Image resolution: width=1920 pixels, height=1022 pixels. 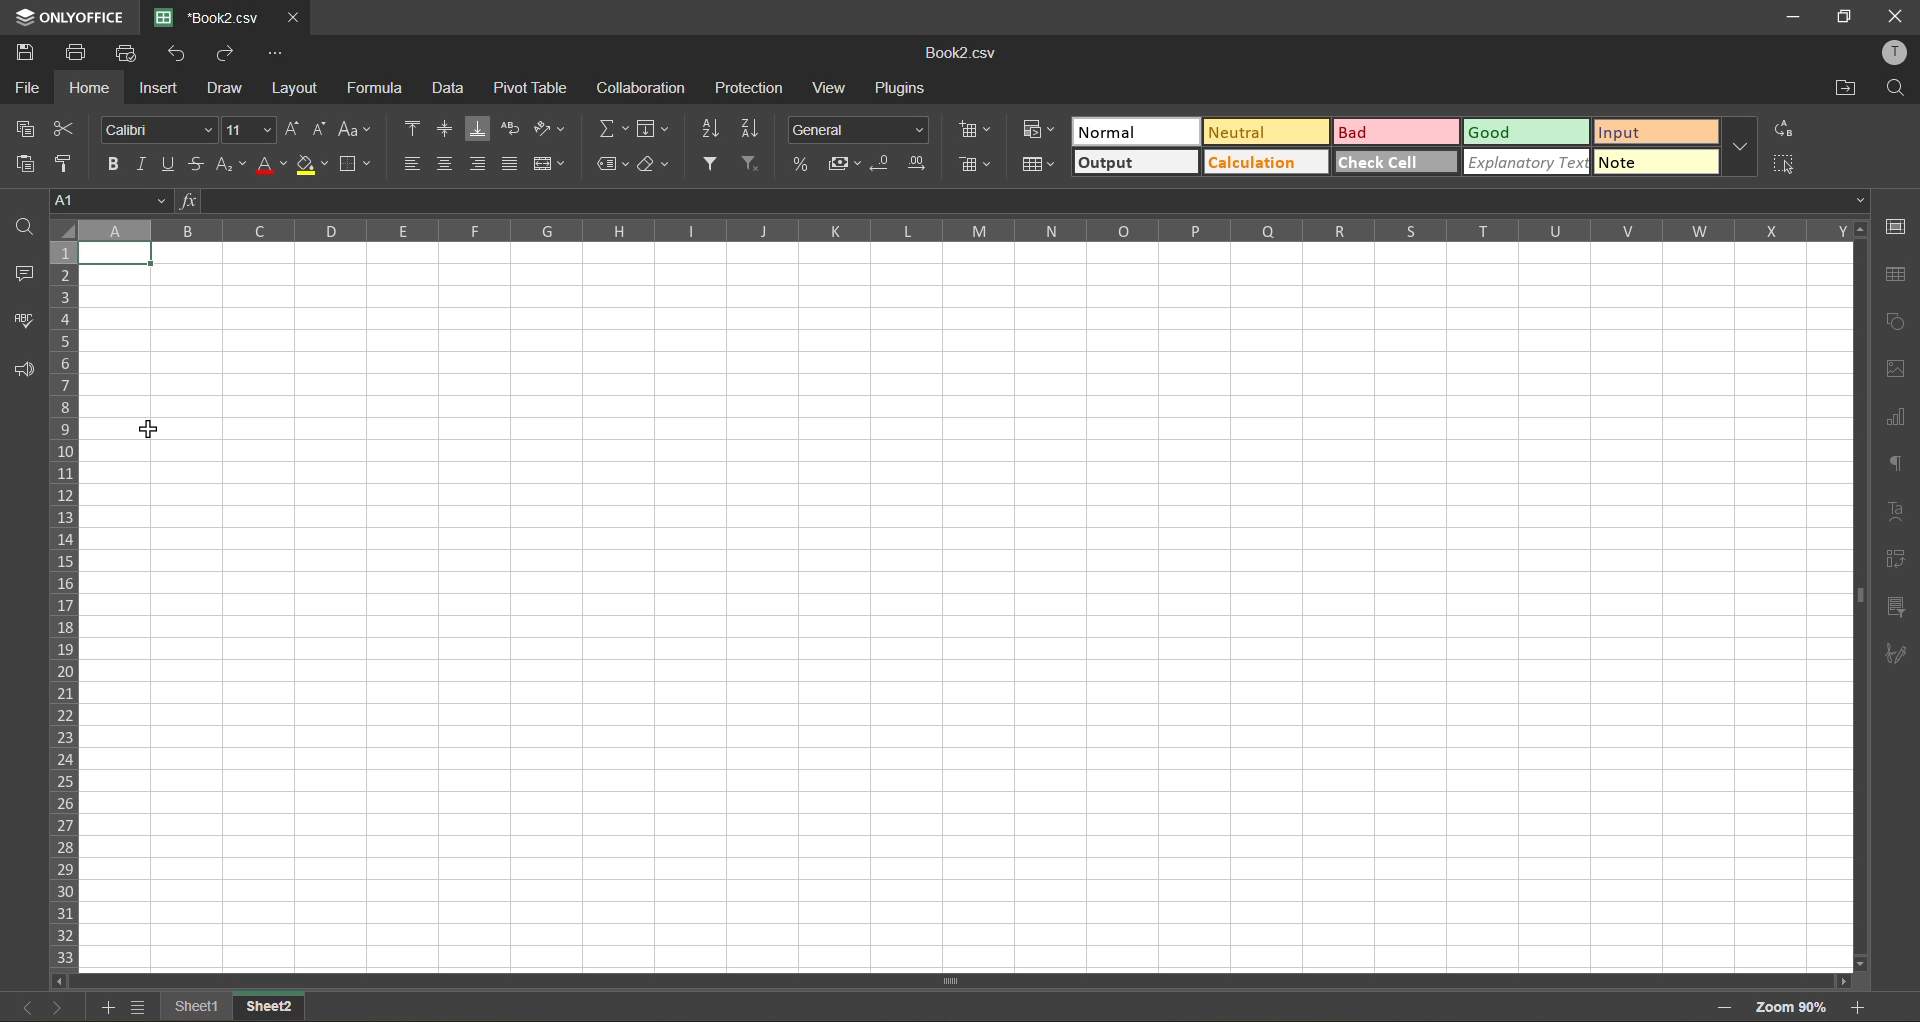 What do you see at coordinates (1044, 169) in the screenshot?
I see `format as table` at bounding box center [1044, 169].